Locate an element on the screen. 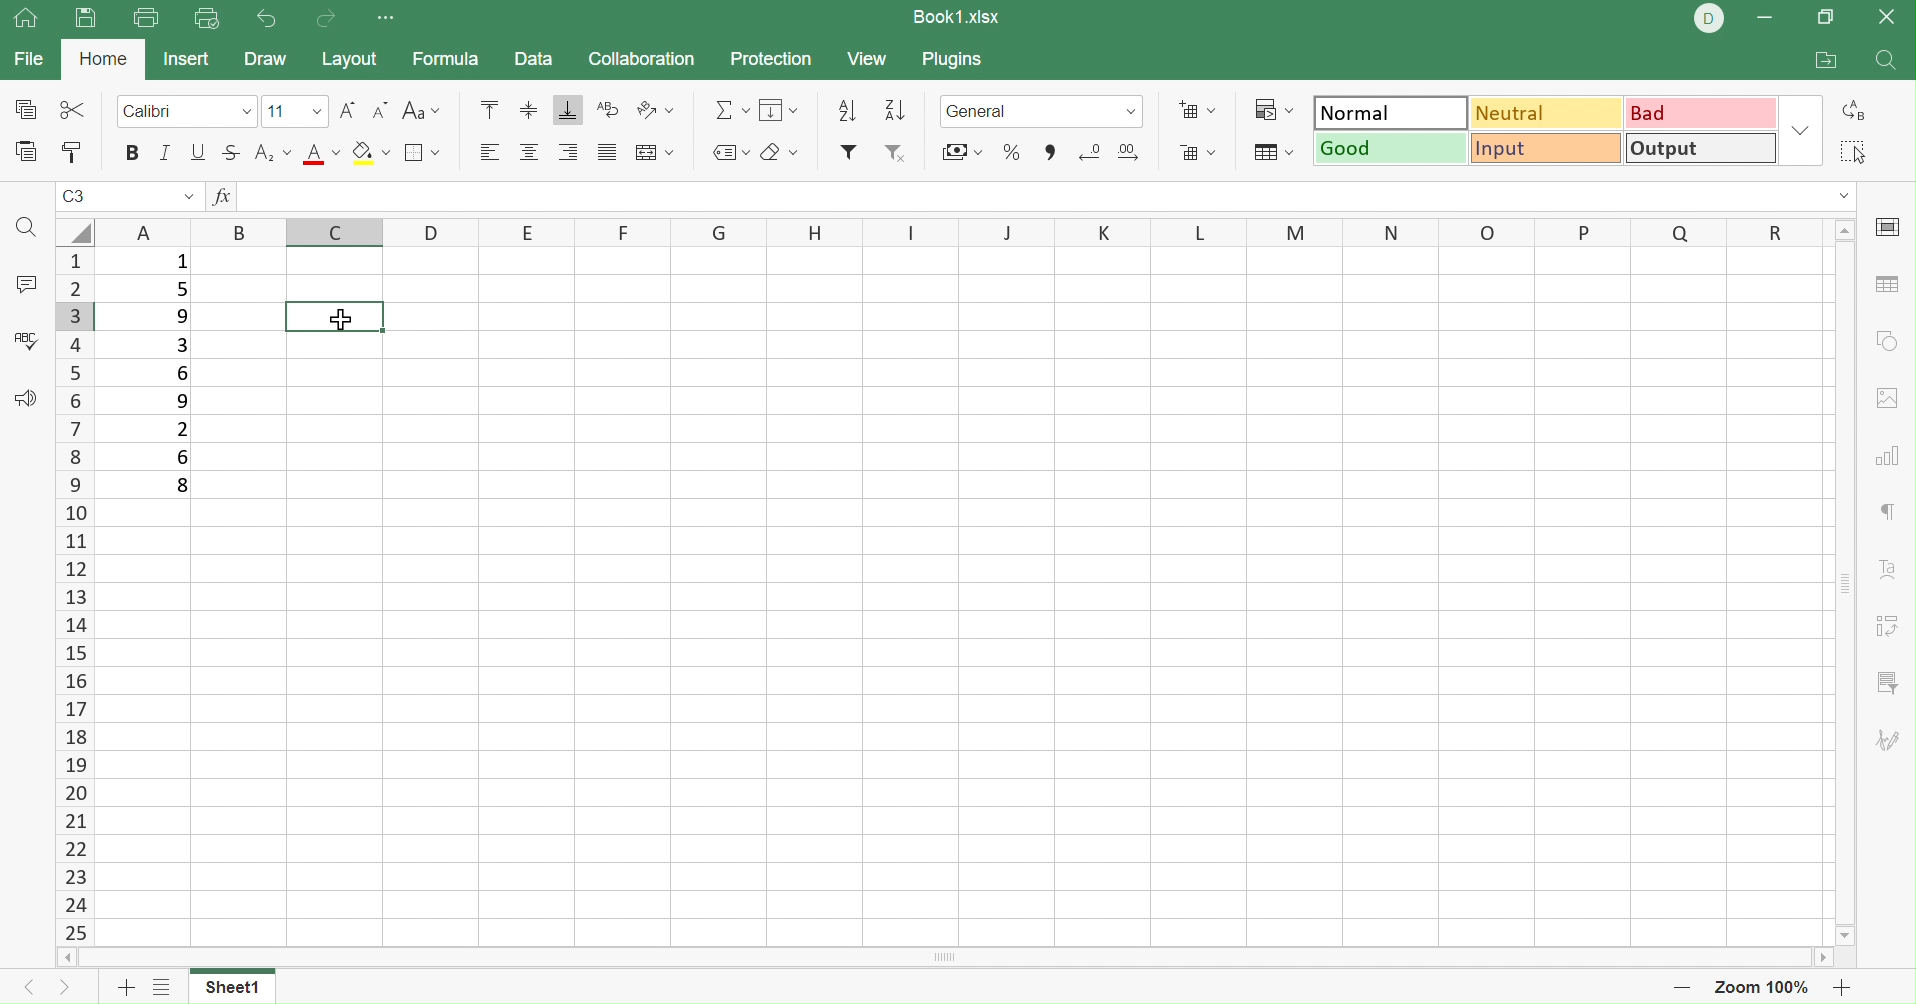 The image size is (1916, 1004). Print file is located at coordinates (149, 19).